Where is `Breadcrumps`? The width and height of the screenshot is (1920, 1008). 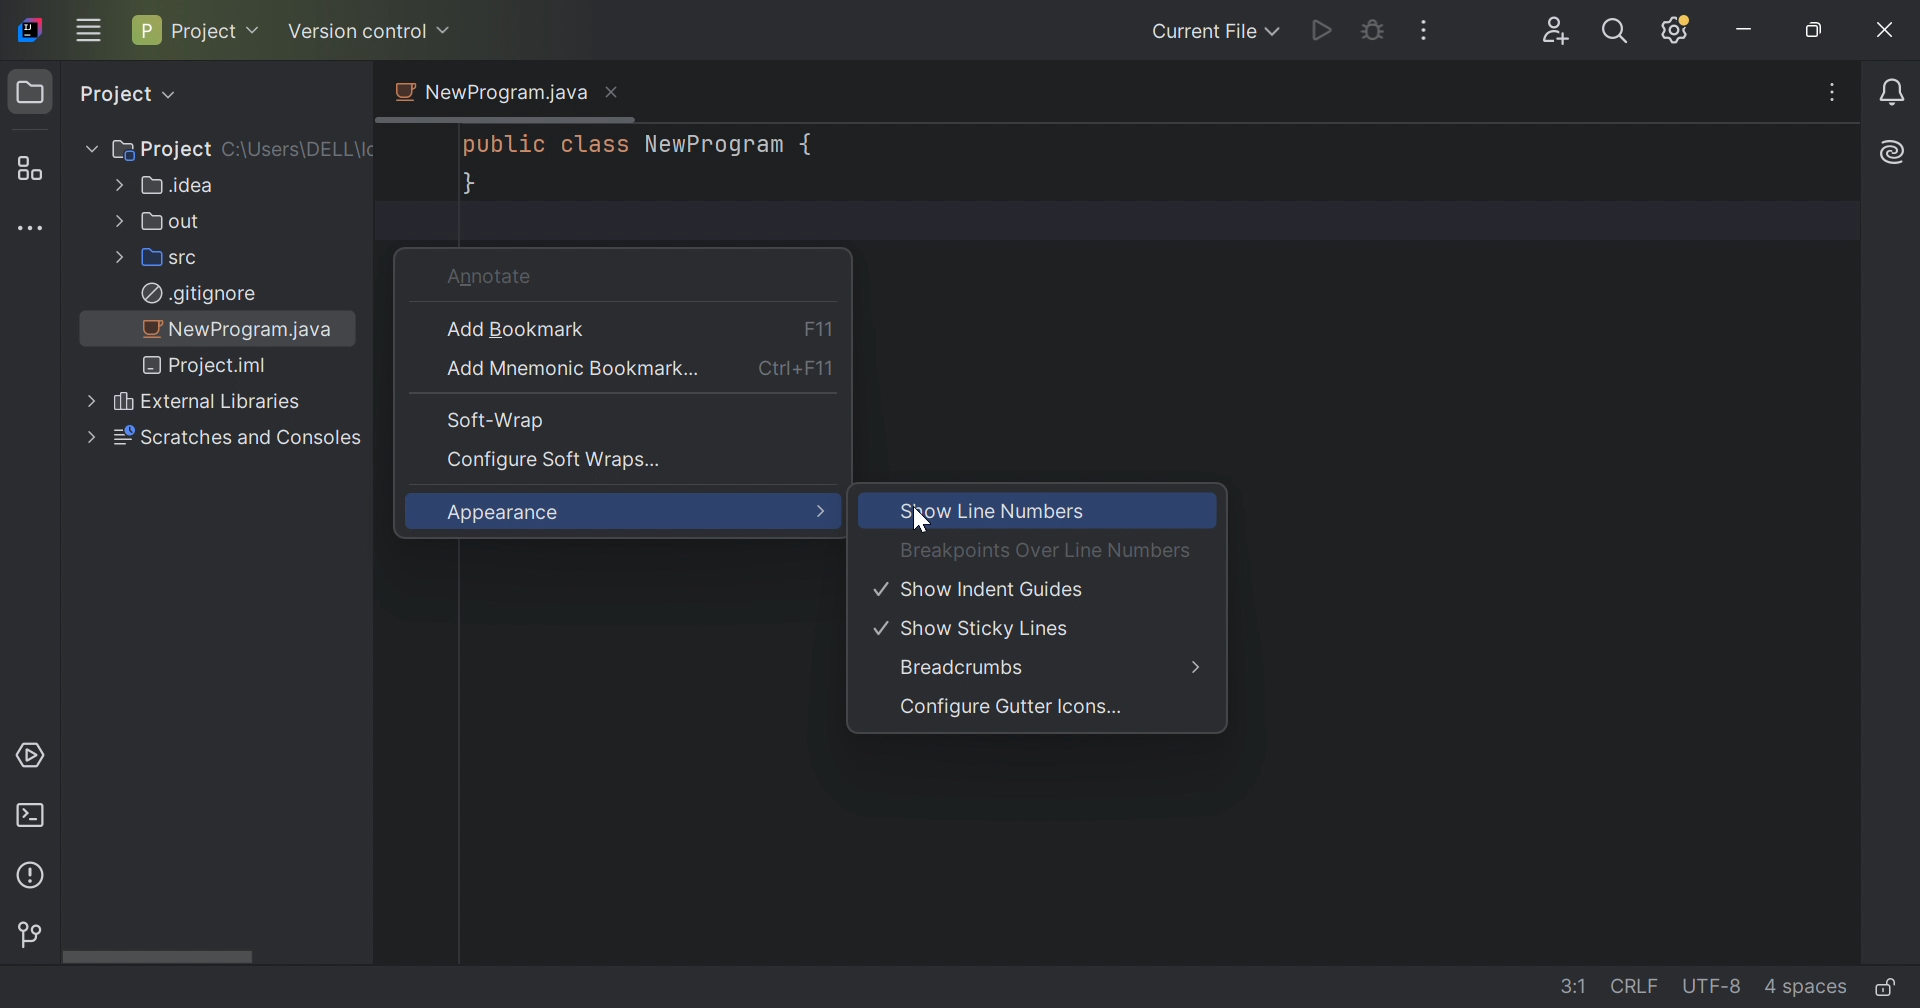
Breadcrumps is located at coordinates (964, 667).